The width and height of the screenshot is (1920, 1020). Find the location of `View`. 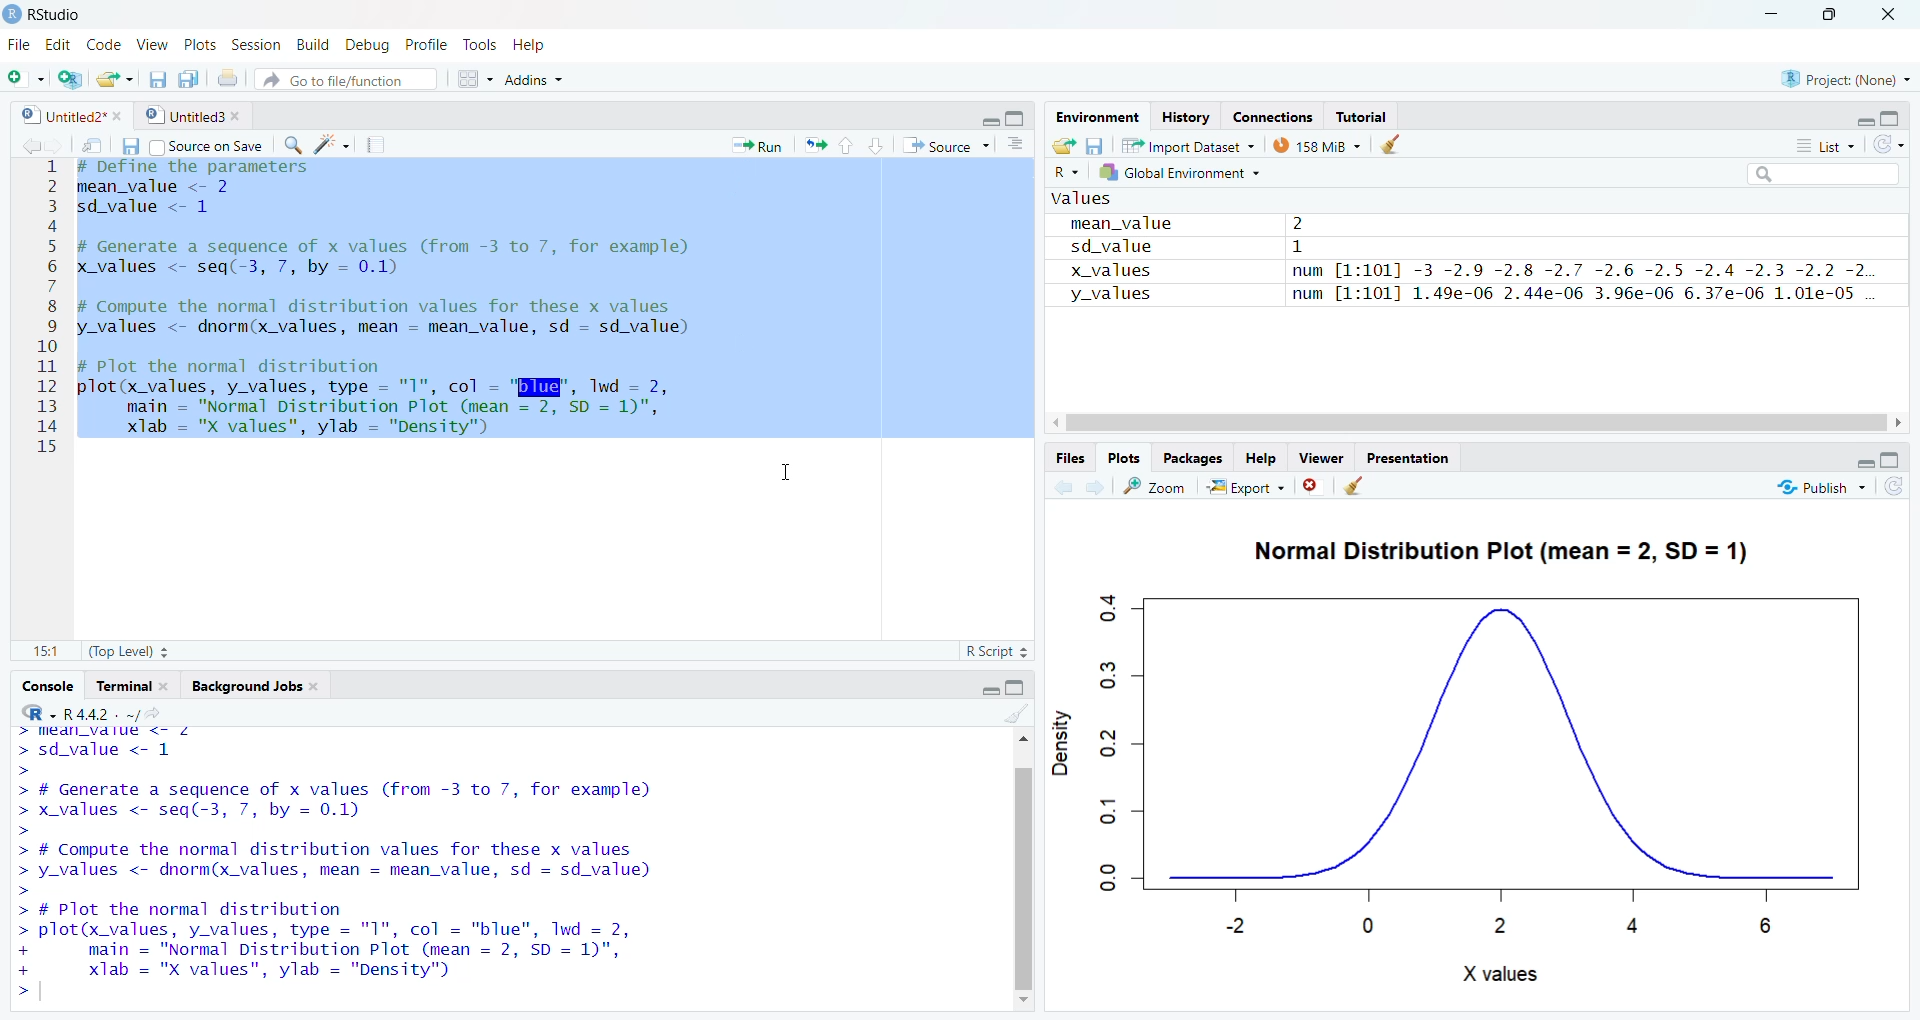

View is located at coordinates (148, 42).